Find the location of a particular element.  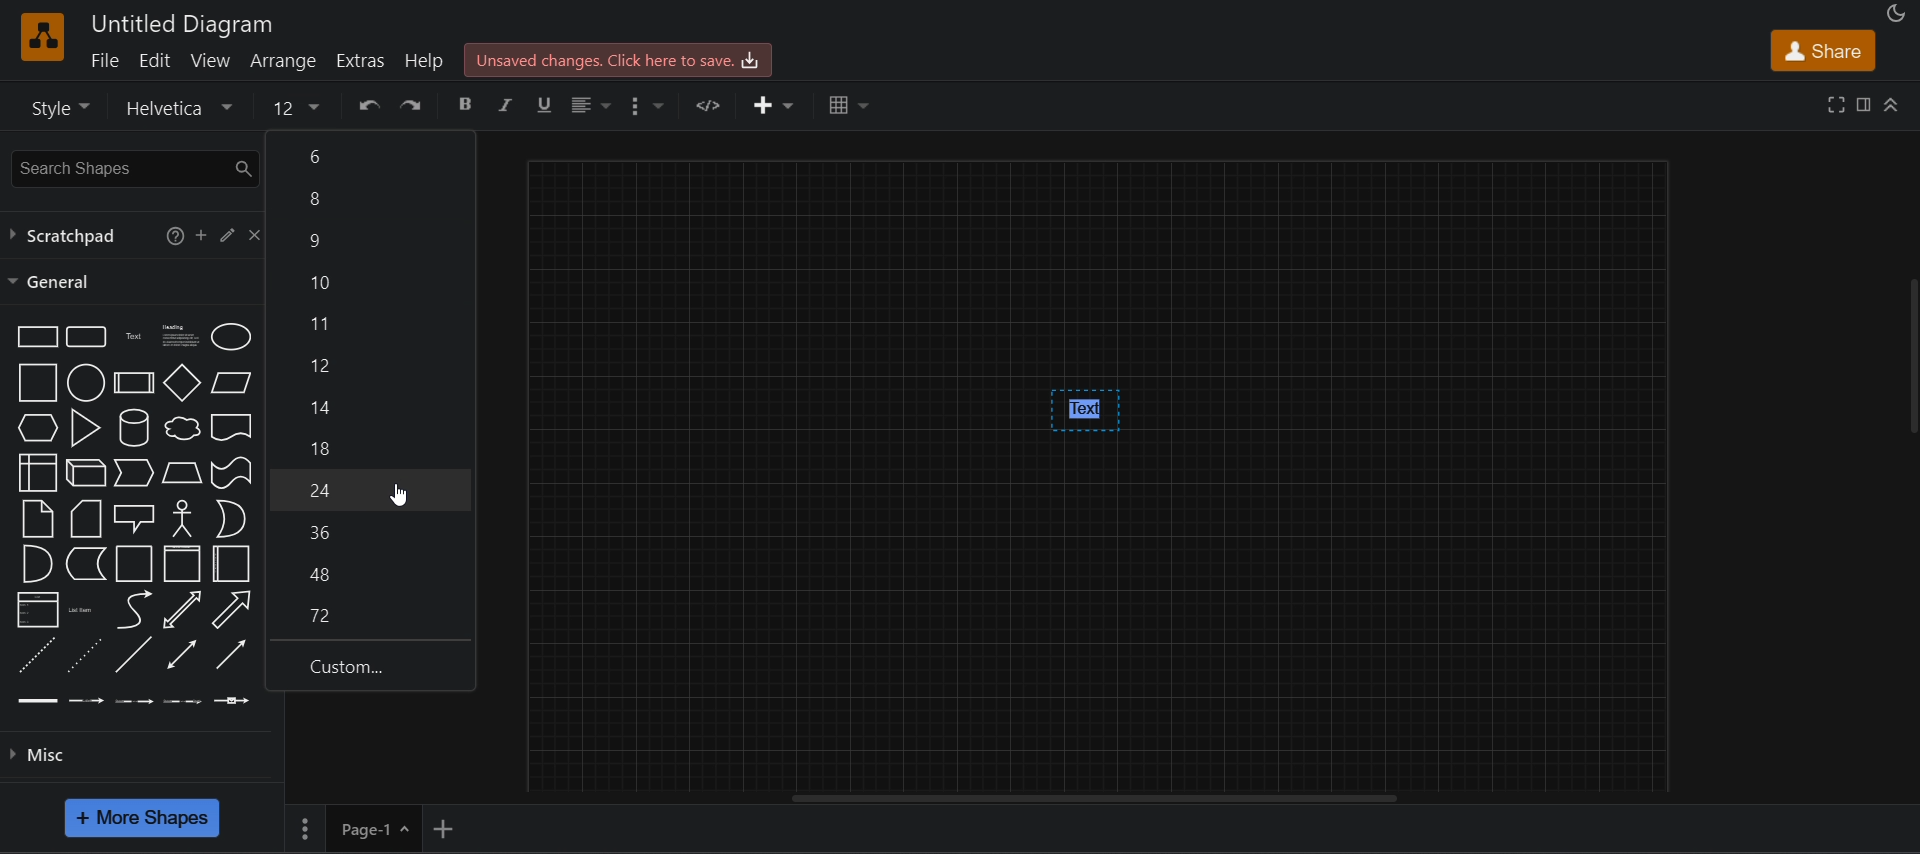

Cube is located at coordinates (86, 472).